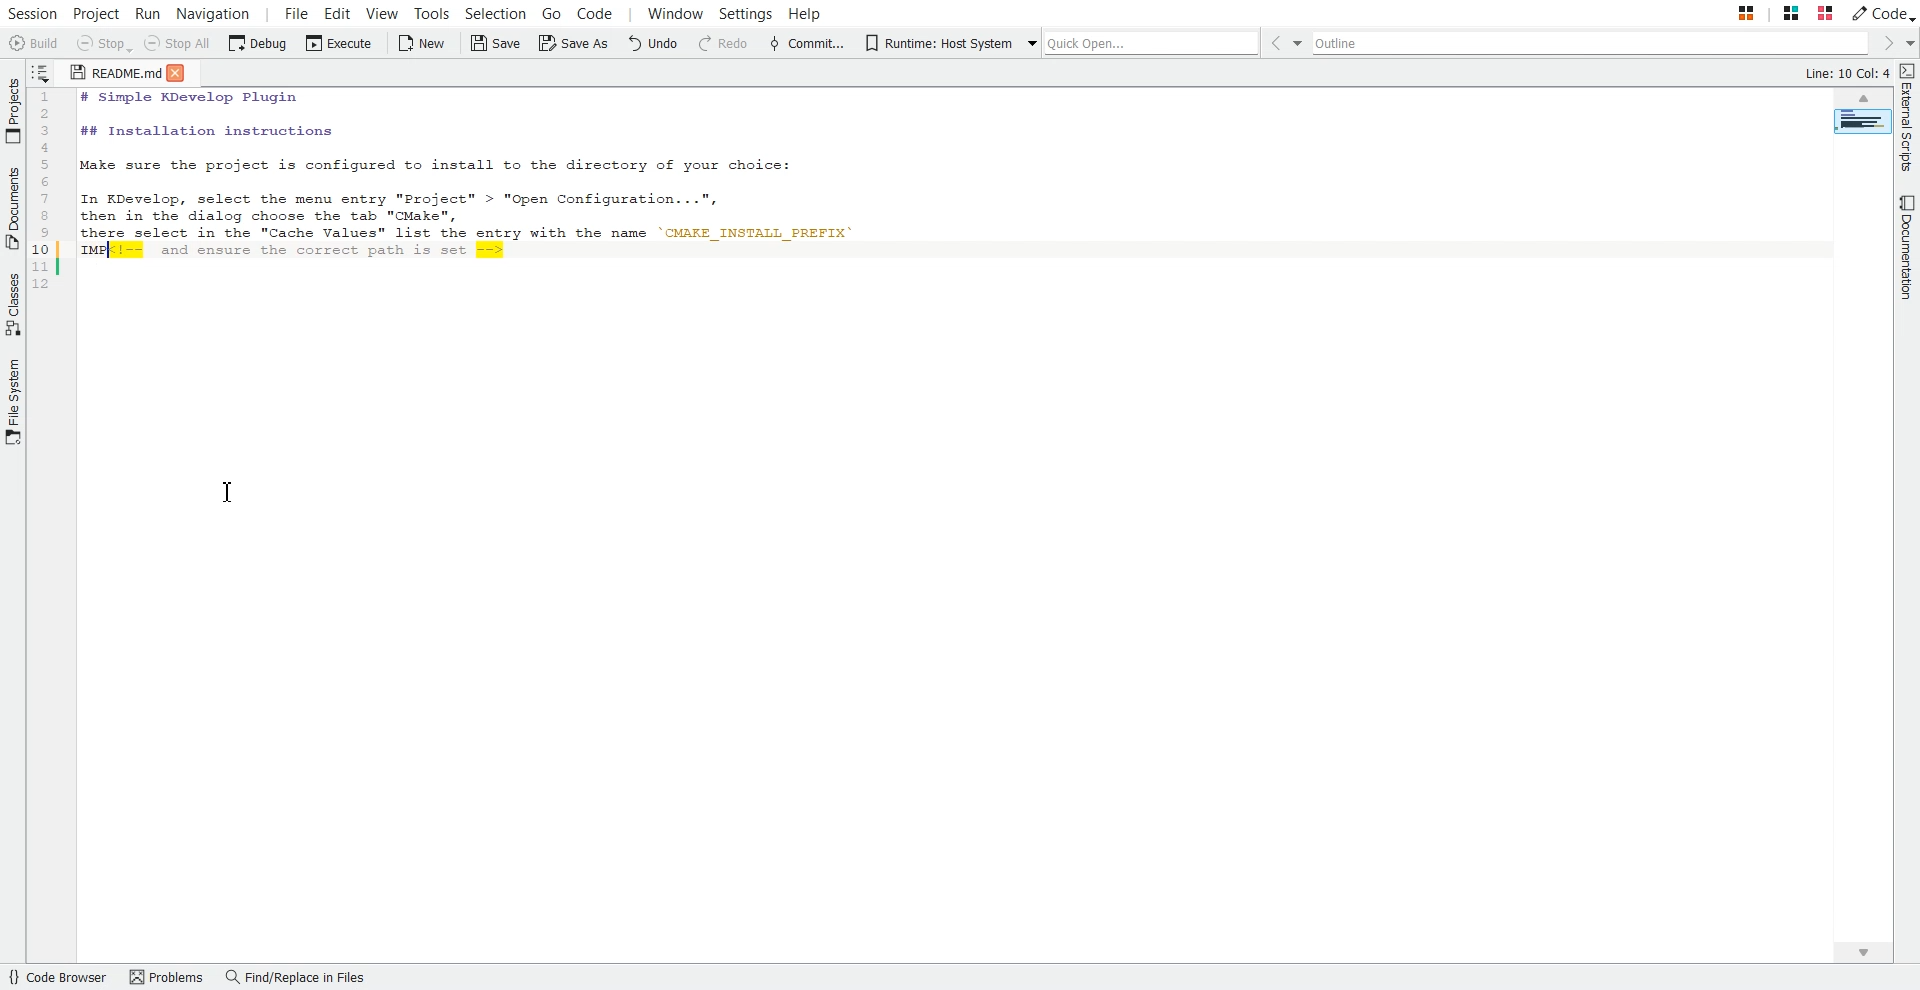 This screenshot has height=990, width=1920. What do you see at coordinates (551, 12) in the screenshot?
I see `Go` at bounding box center [551, 12].